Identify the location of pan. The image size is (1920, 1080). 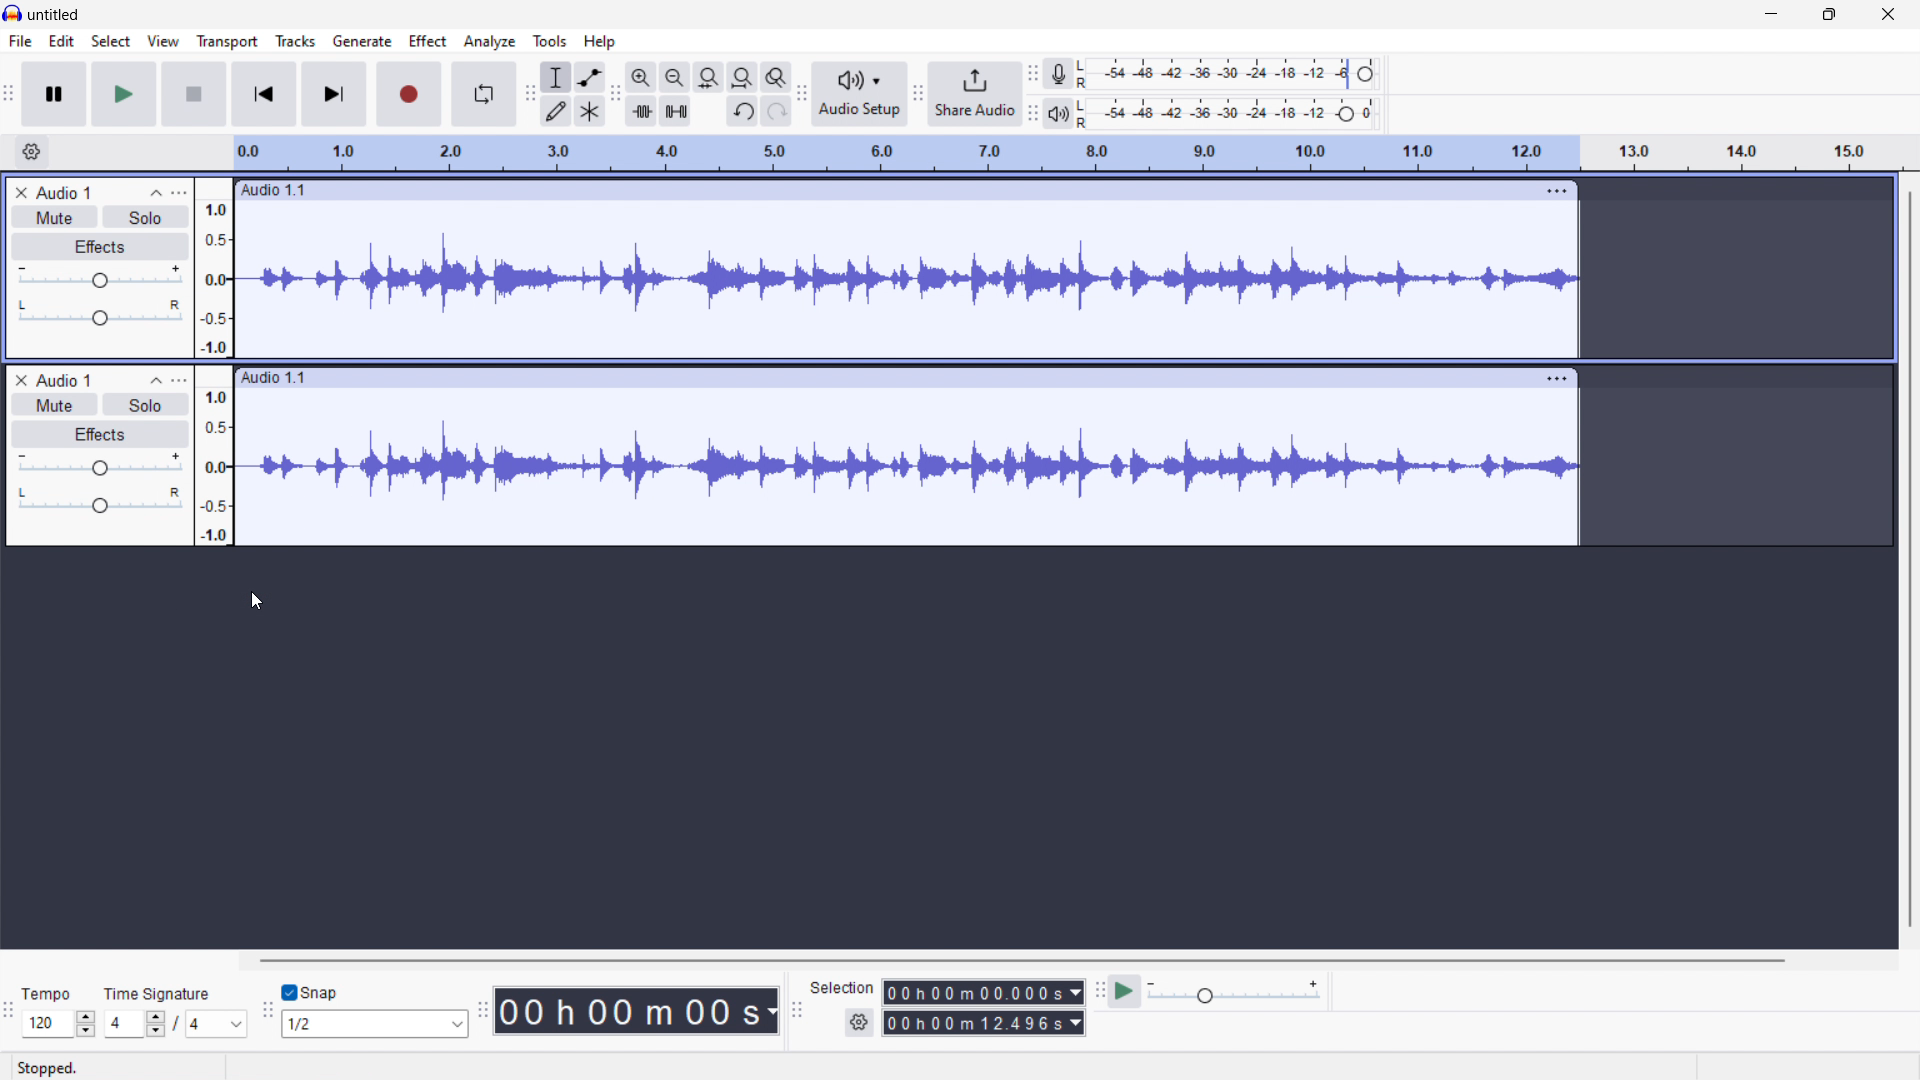
(99, 498).